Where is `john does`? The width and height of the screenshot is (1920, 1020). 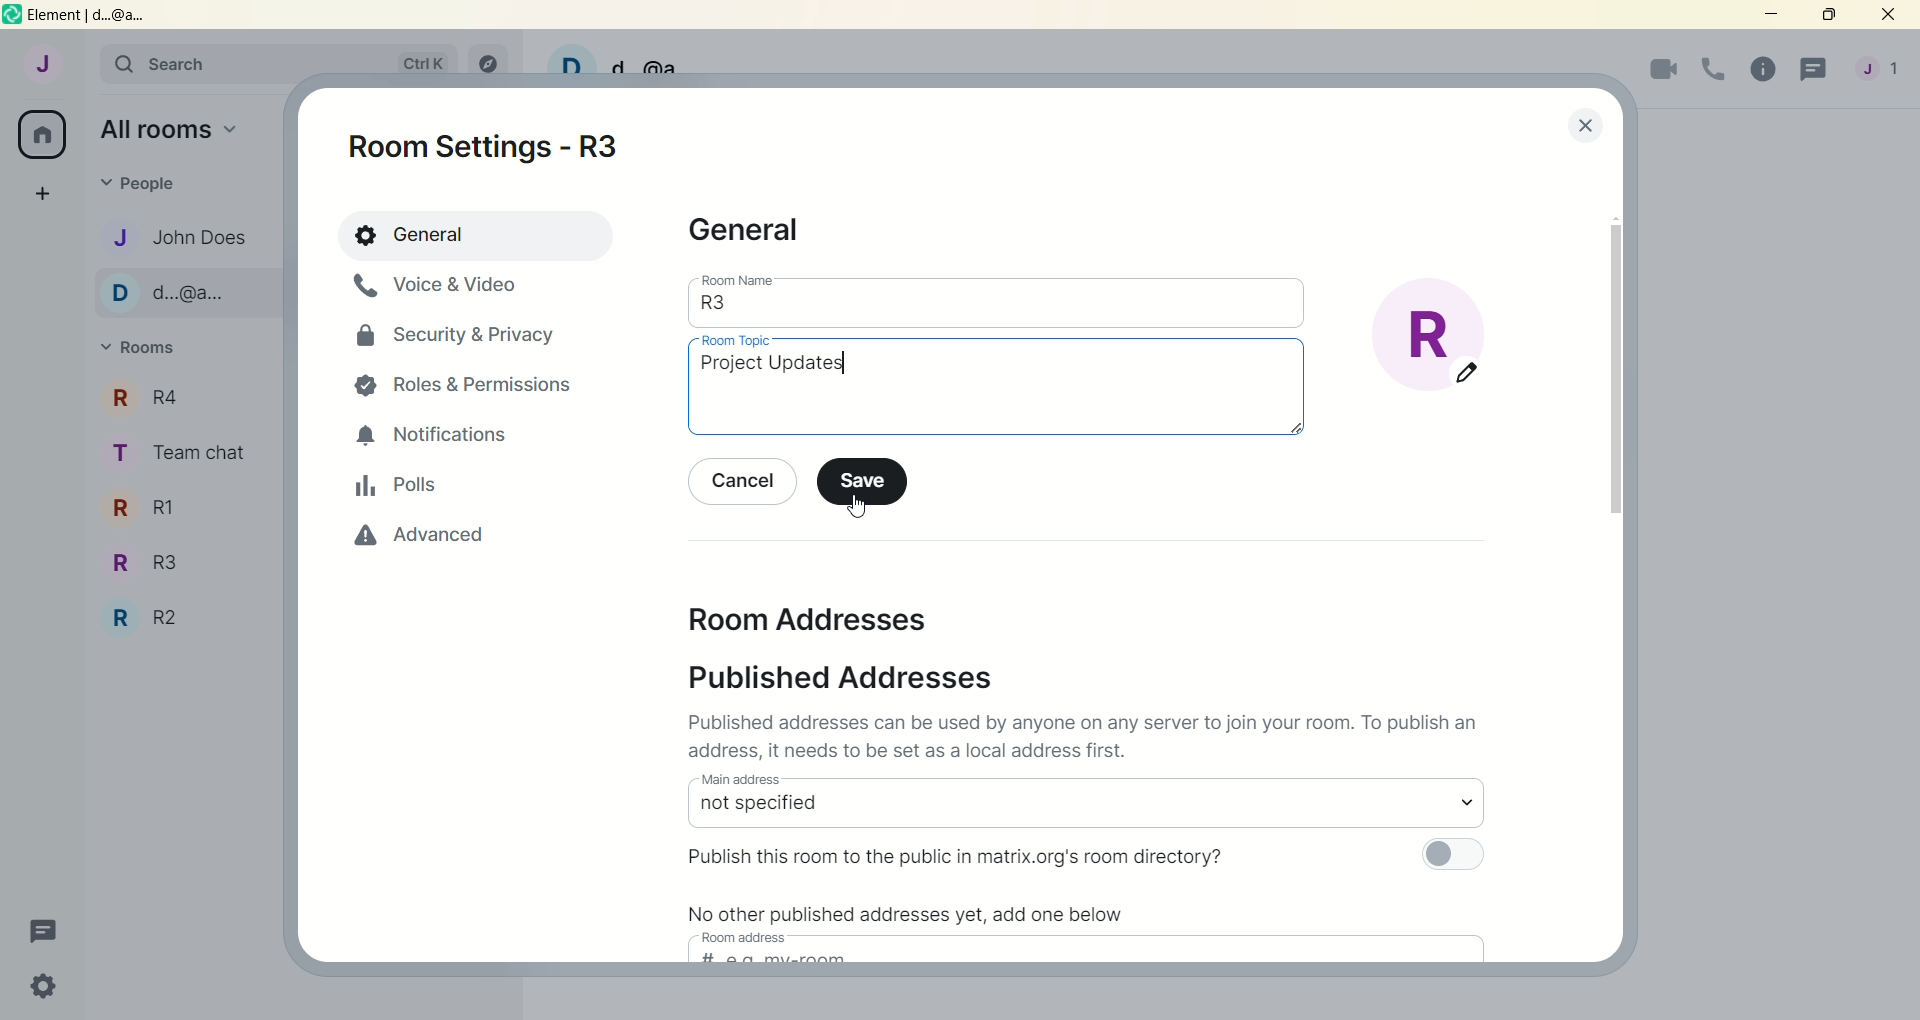 john does is located at coordinates (179, 235).